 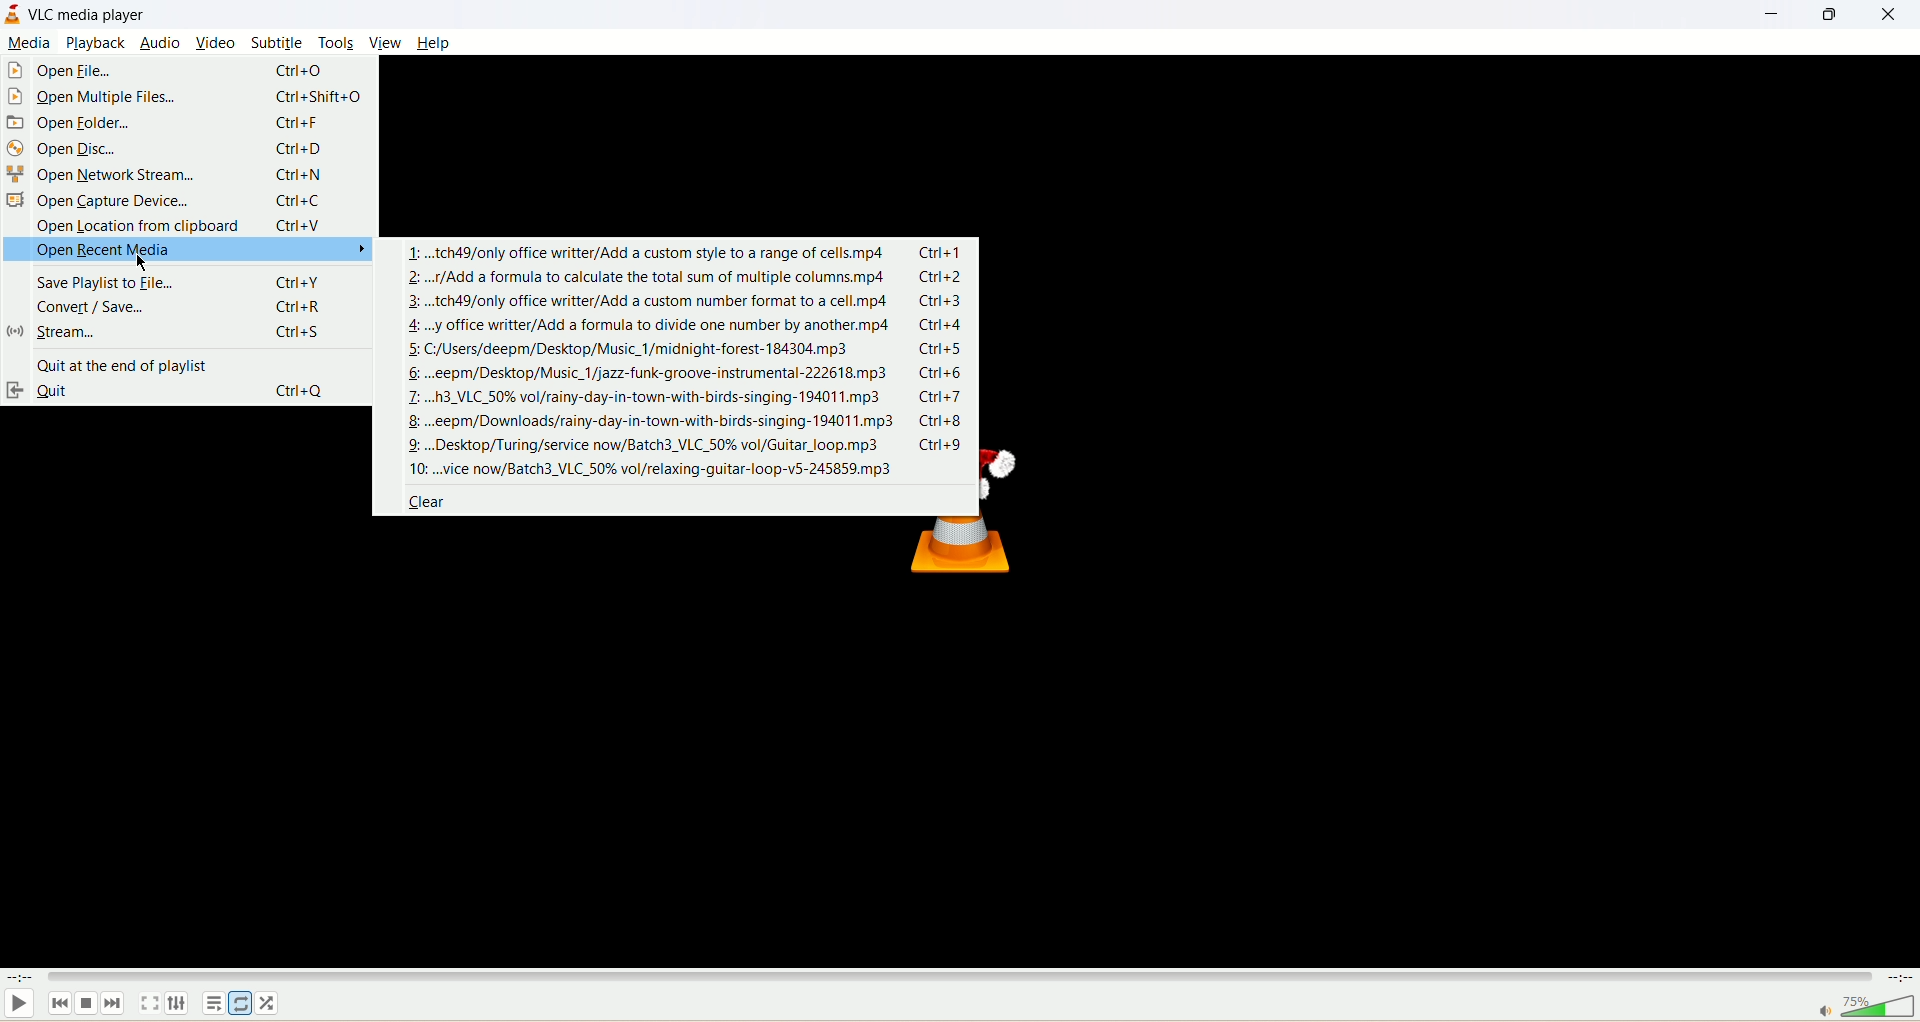 I want to click on previous, so click(x=57, y=1005).